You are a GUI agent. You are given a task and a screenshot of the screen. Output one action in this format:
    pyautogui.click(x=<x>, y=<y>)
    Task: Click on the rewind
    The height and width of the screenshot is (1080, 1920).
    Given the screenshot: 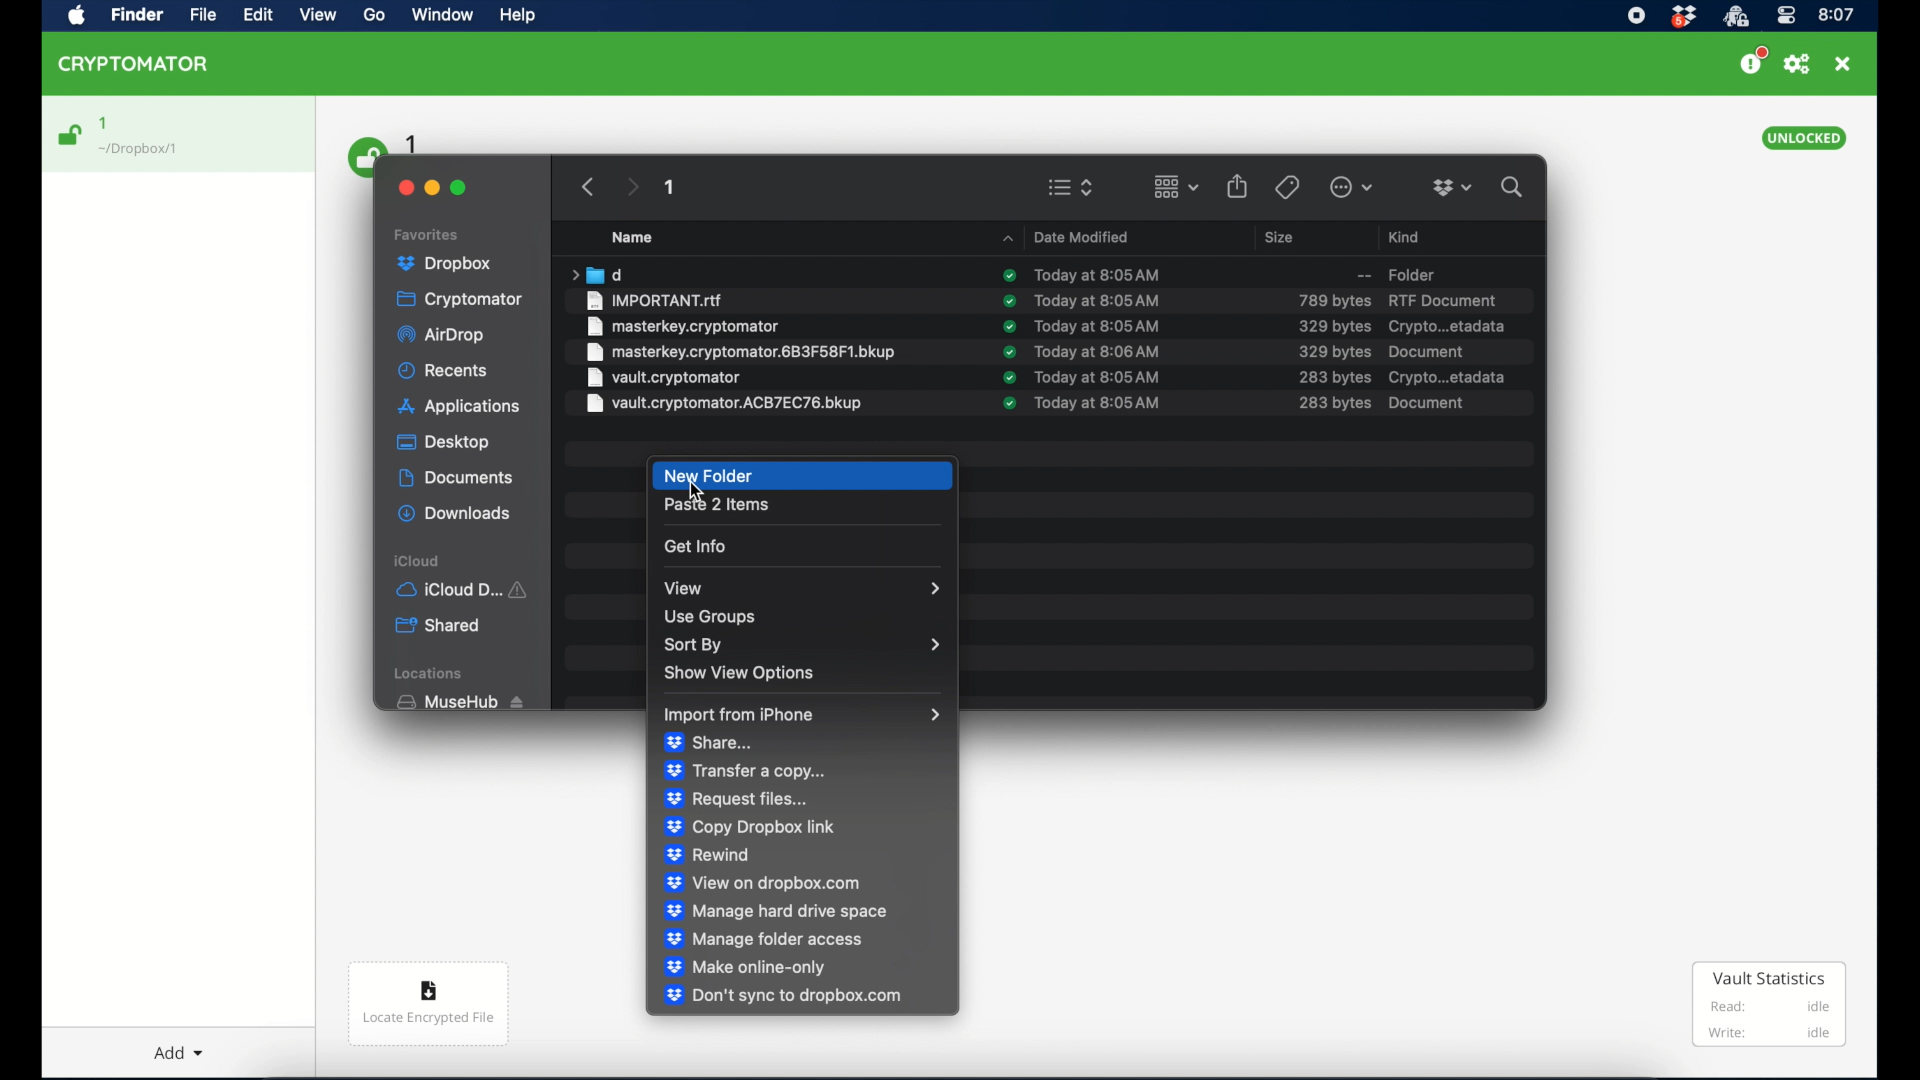 What is the action you would take?
    pyautogui.click(x=708, y=855)
    